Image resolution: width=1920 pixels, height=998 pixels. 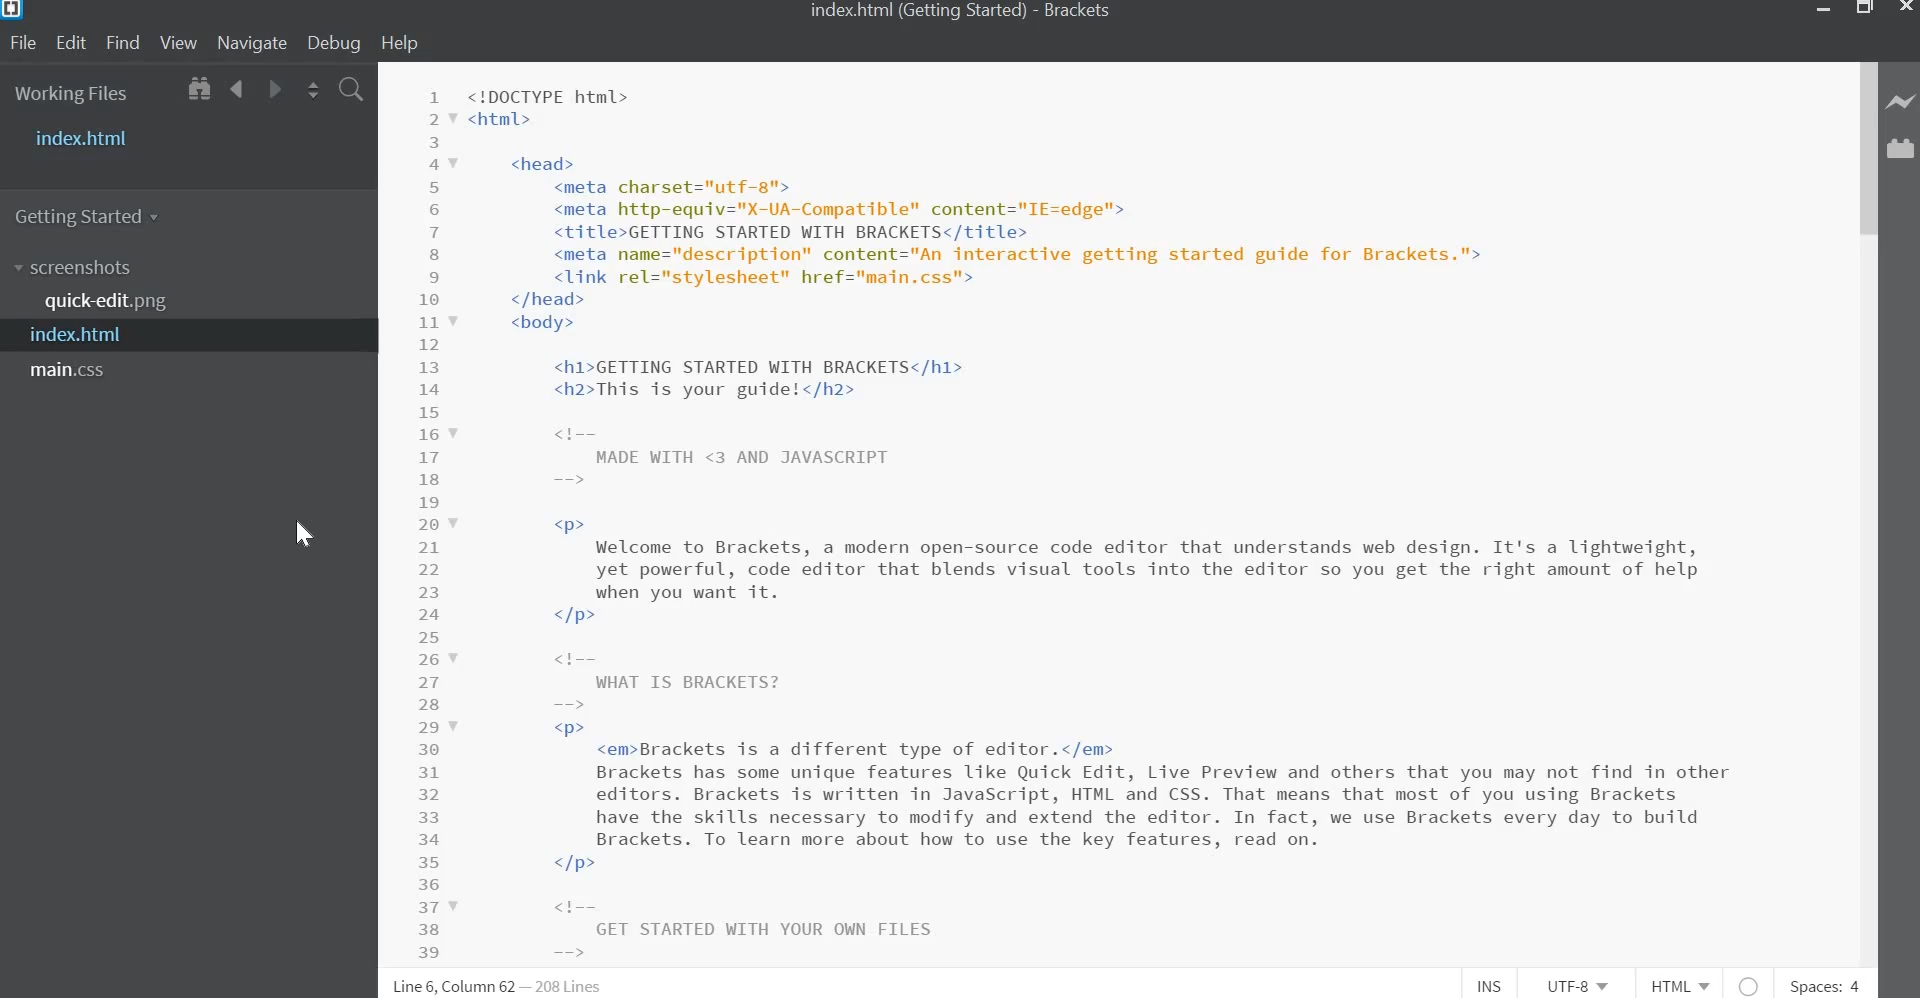 I want to click on Extension Manager, so click(x=1903, y=154).